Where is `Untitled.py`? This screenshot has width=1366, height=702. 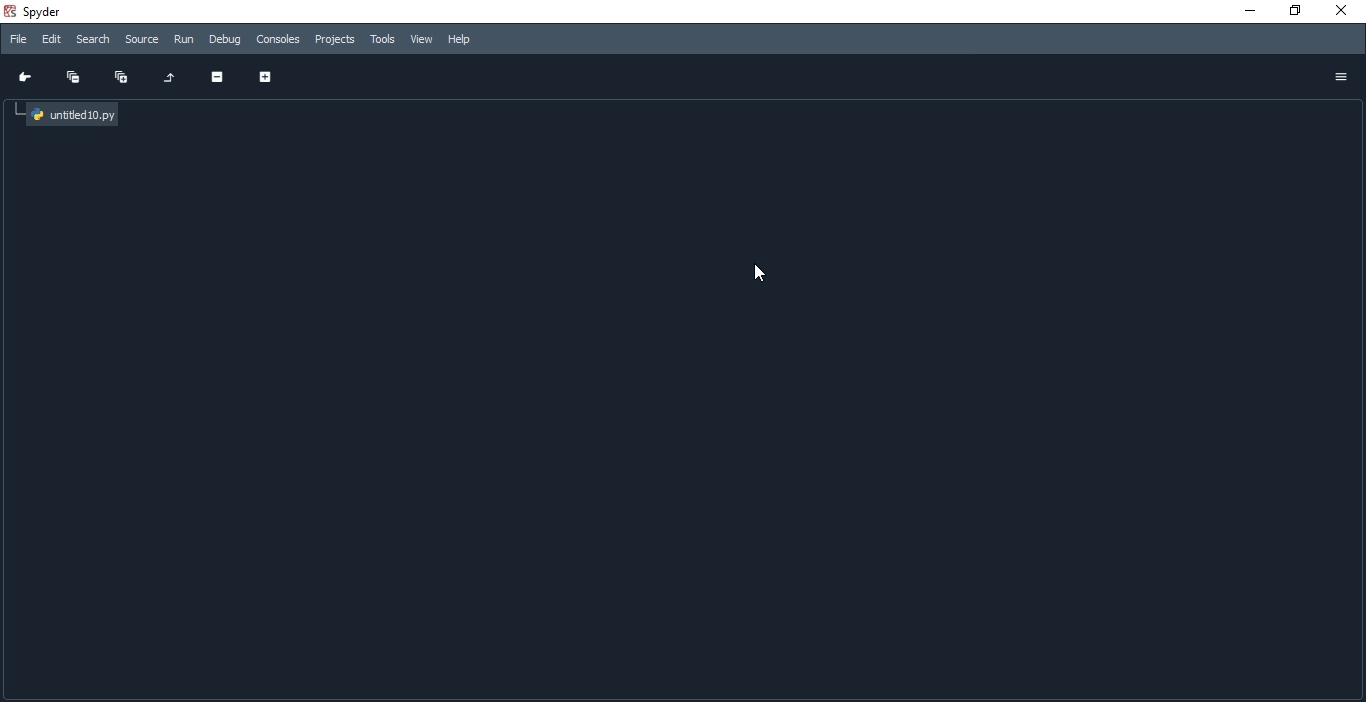 Untitled.py is located at coordinates (69, 113).